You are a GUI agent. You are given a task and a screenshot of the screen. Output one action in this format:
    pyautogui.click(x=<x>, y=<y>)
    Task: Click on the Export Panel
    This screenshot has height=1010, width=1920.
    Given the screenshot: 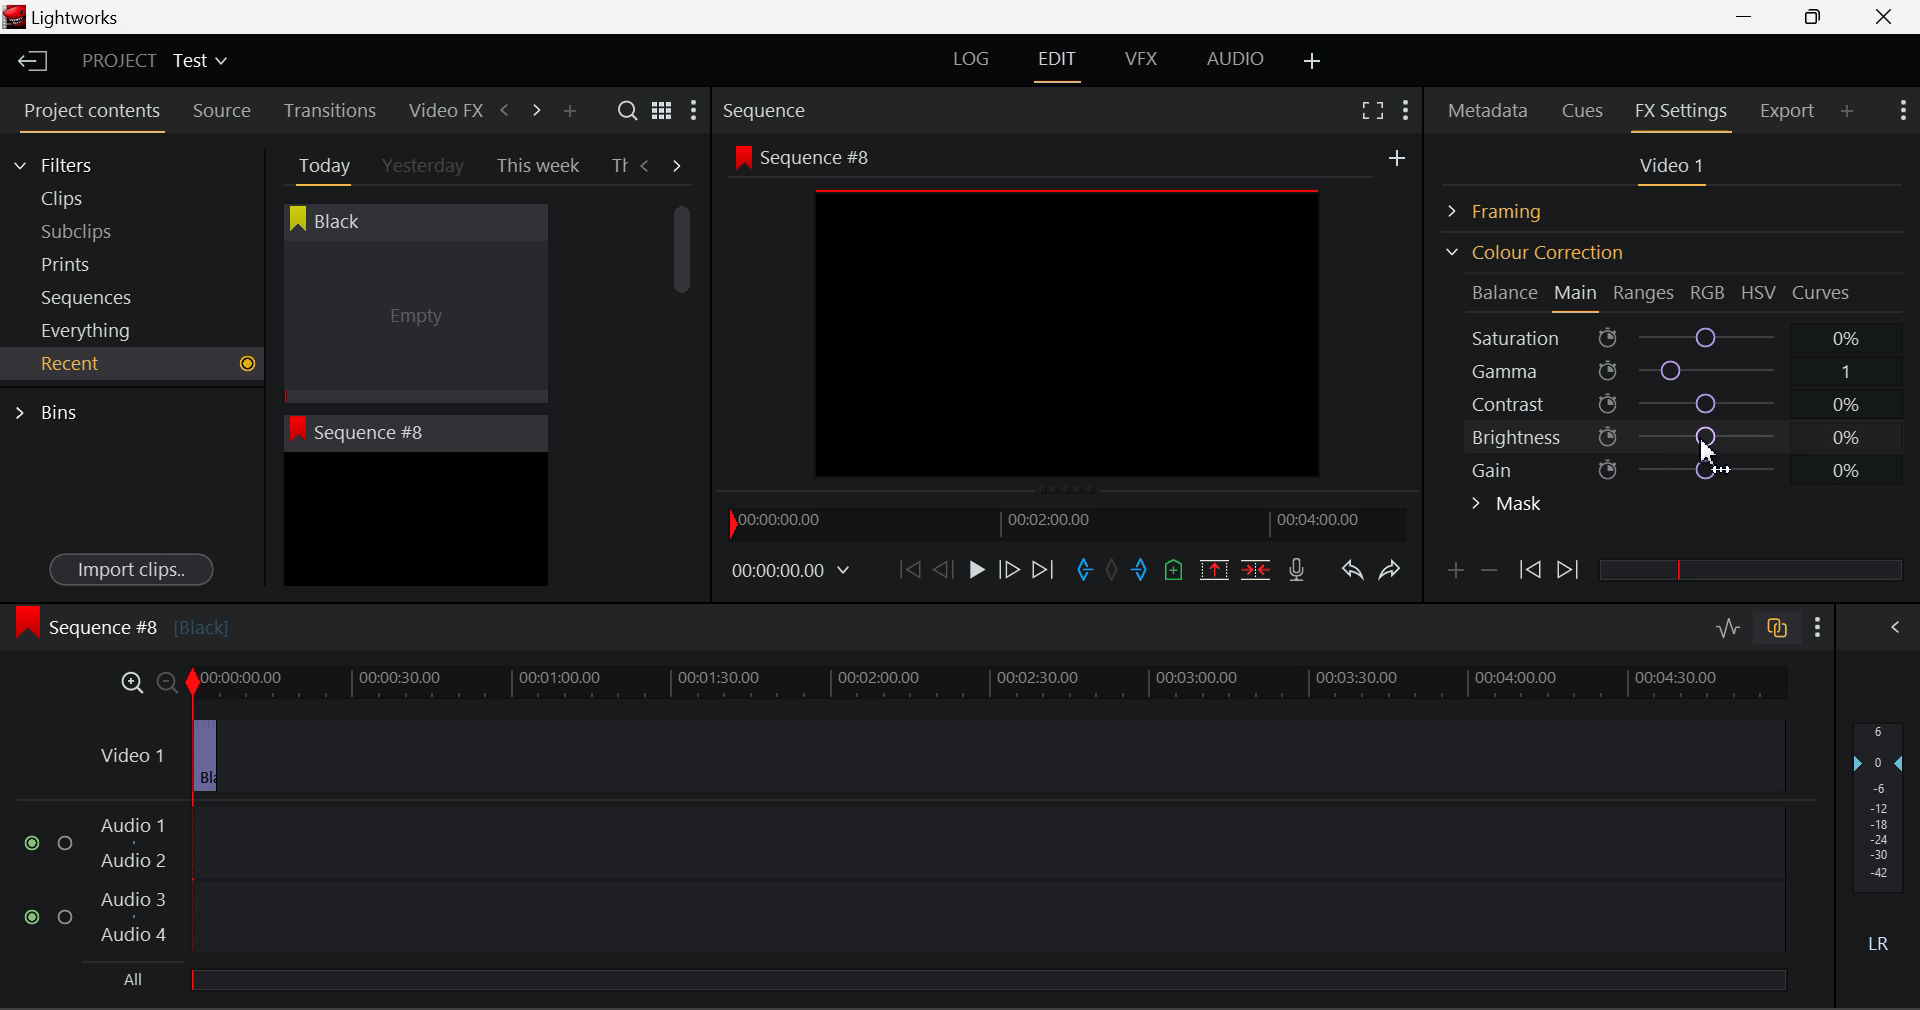 What is the action you would take?
    pyautogui.click(x=1790, y=110)
    